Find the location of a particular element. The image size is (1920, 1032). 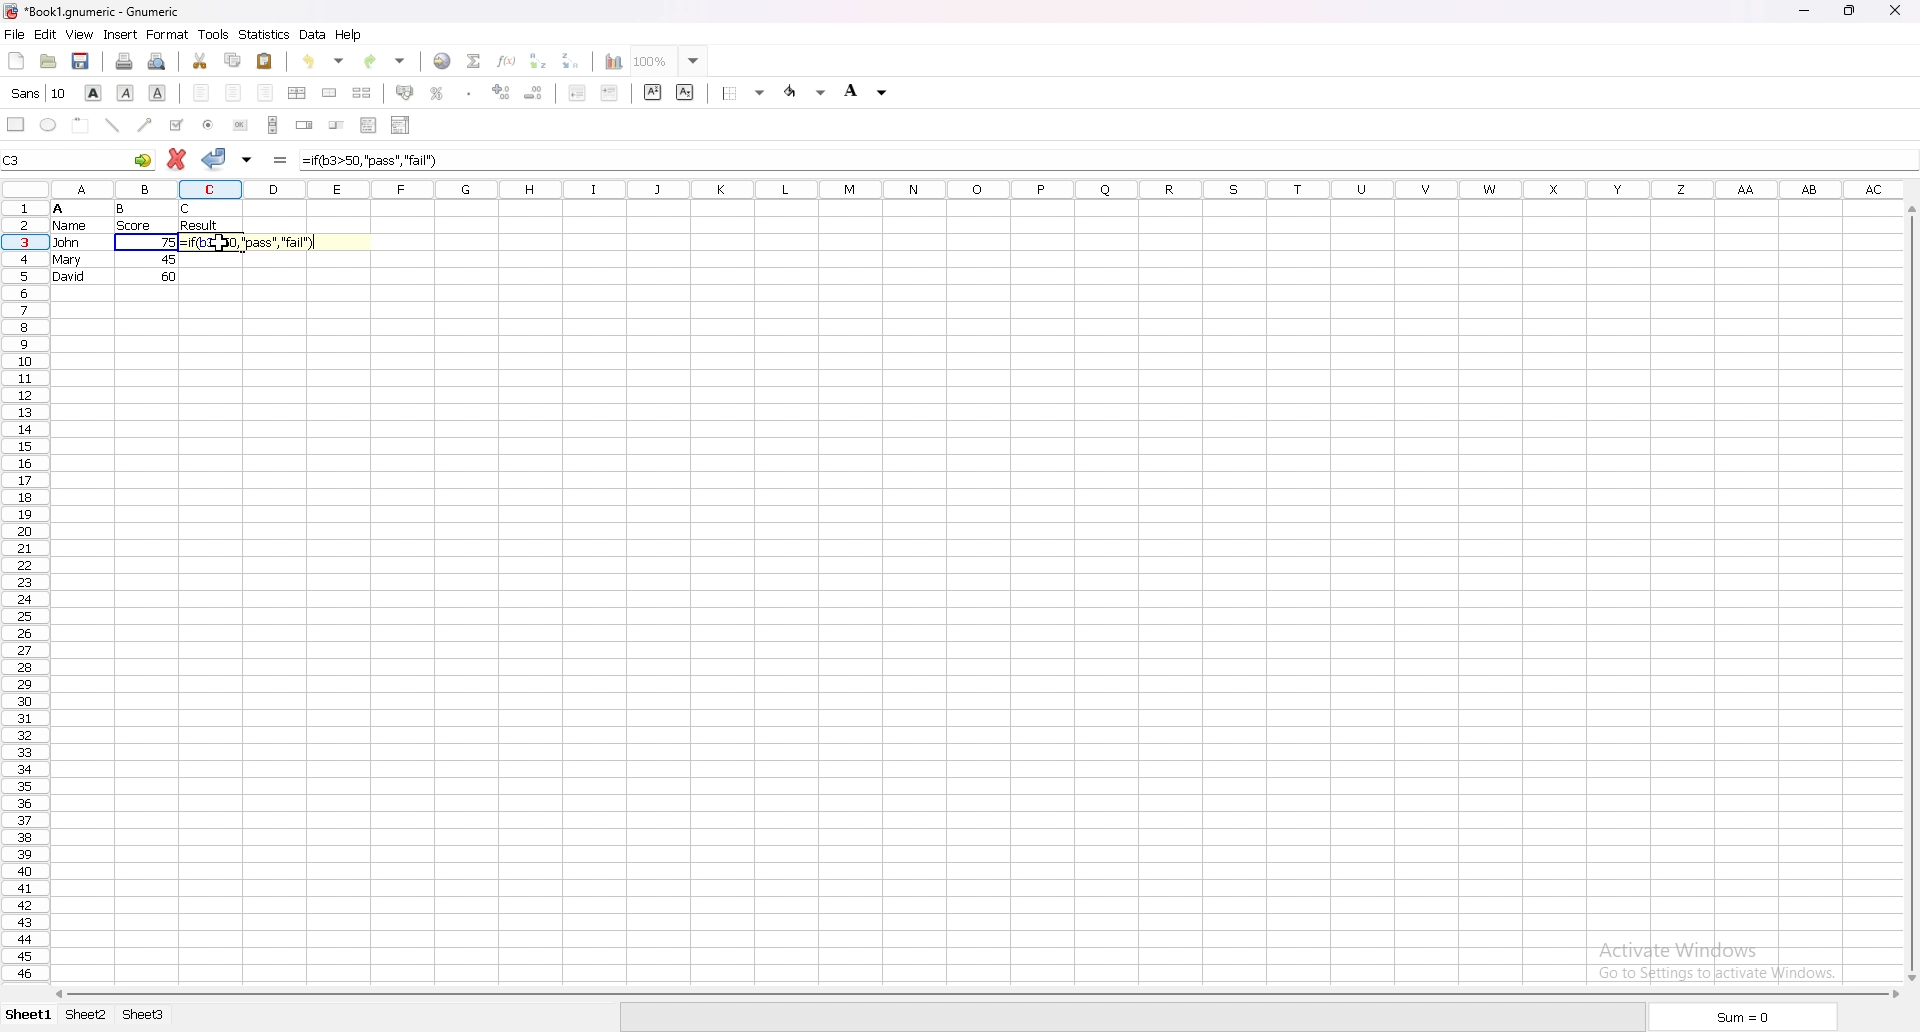

print is located at coordinates (125, 62).